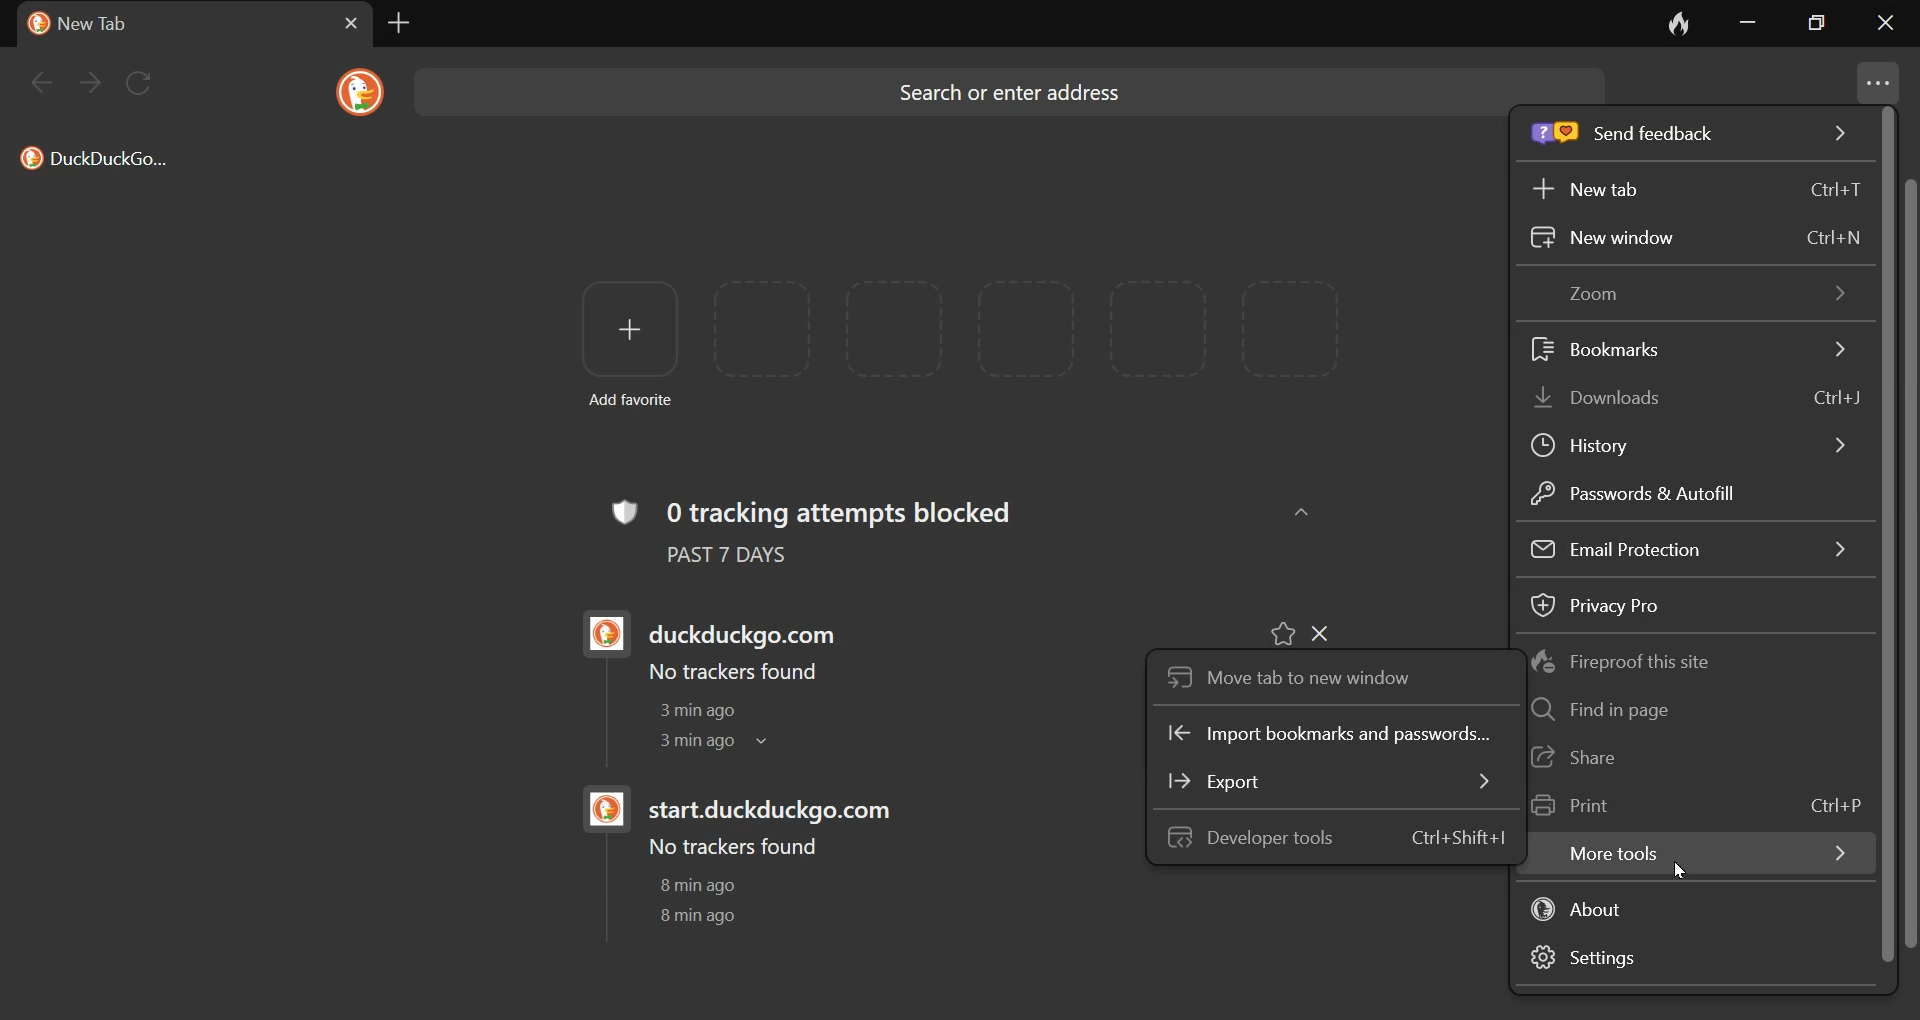  I want to click on next, so click(92, 84).